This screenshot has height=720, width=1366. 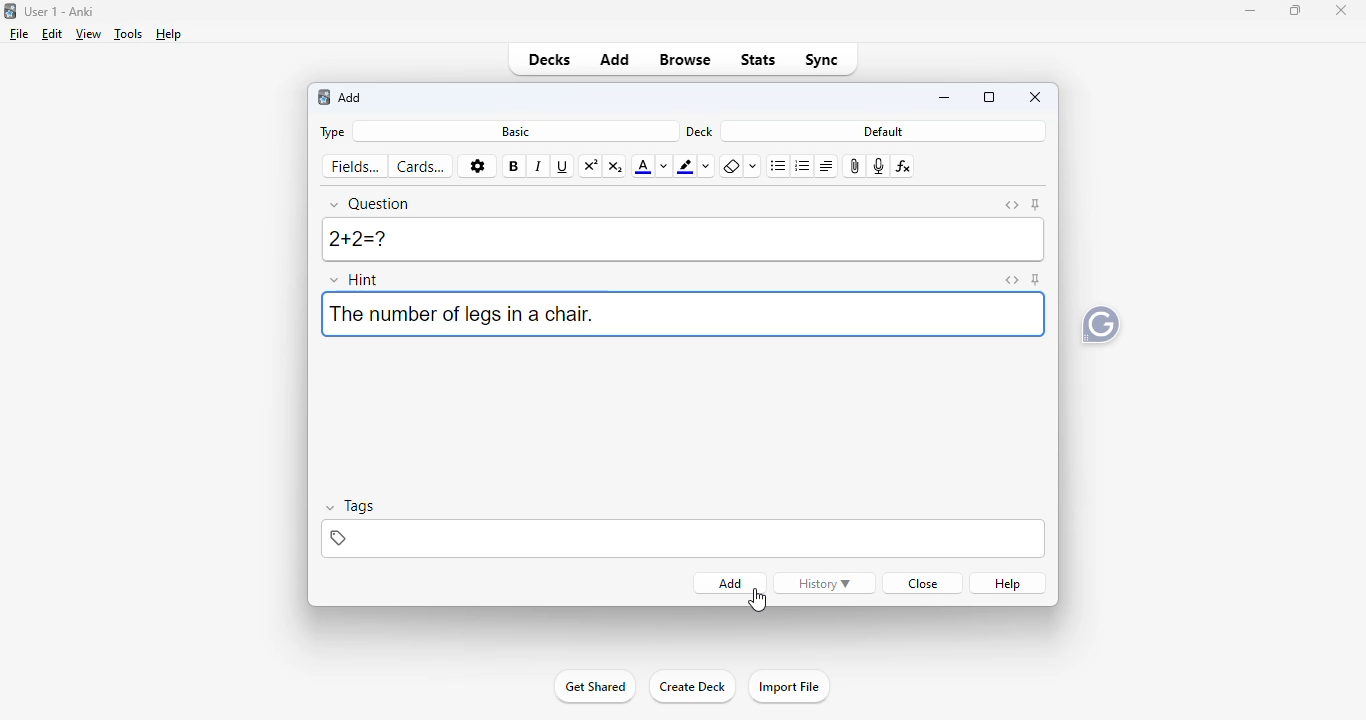 I want to click on superscript, so click(x=590, y=167).